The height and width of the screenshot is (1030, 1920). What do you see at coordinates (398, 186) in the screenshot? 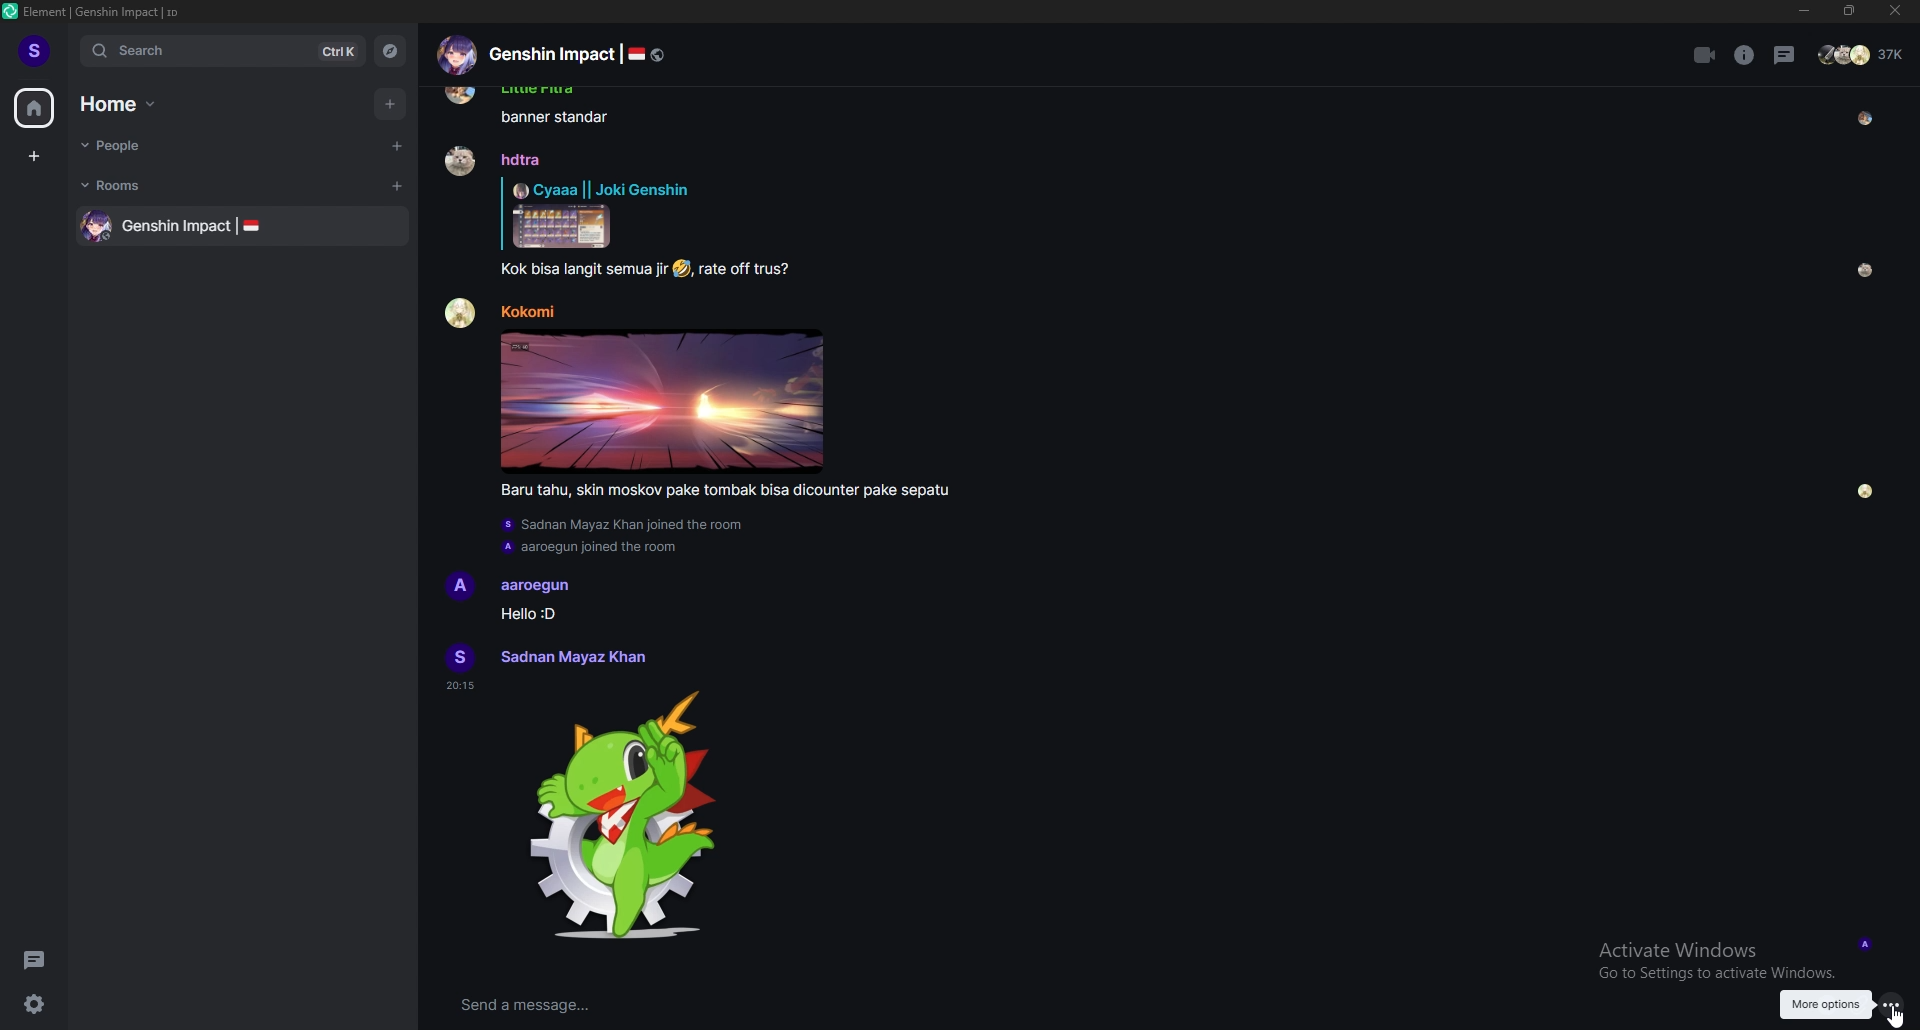
I see `add room` at bounding box center [398, 186].